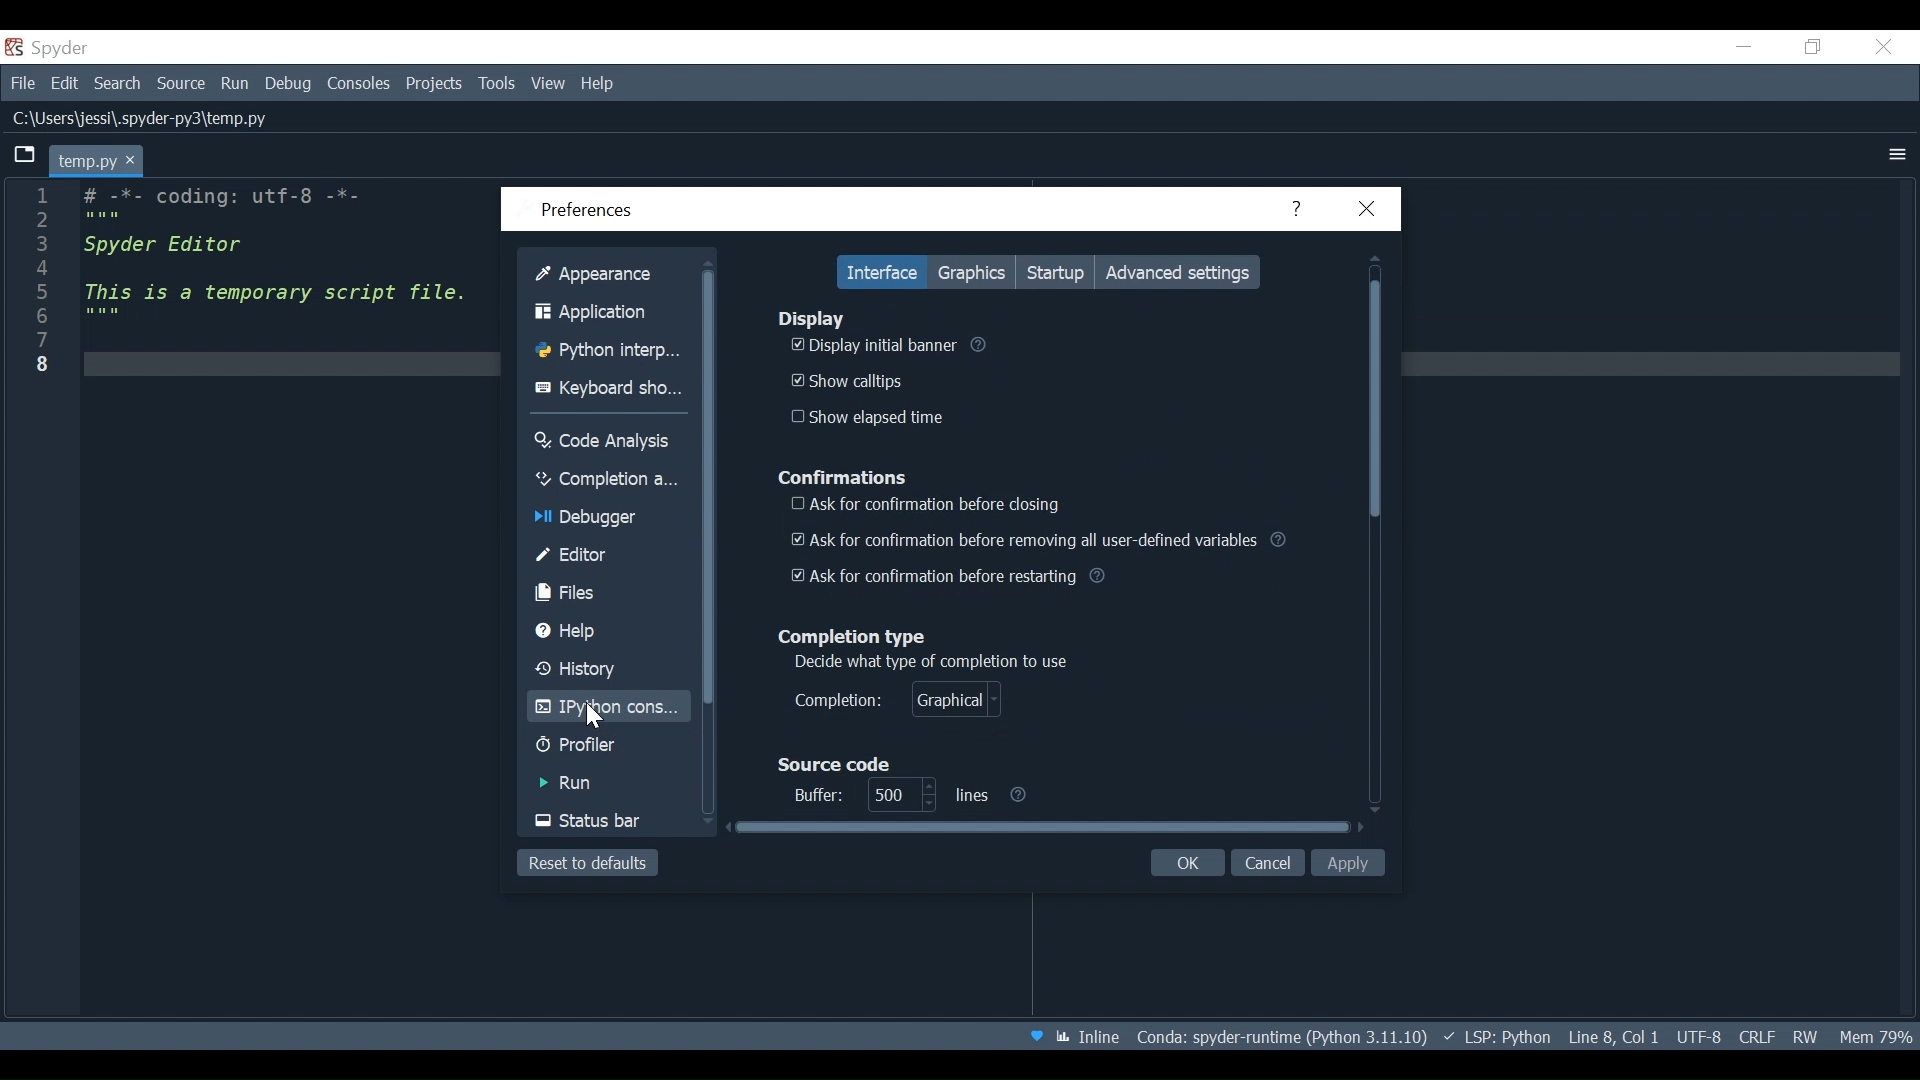  What do you see at coordinates (1350, 864) in the screenshot?
I see `Apply` at bounding box center [1350, 864].